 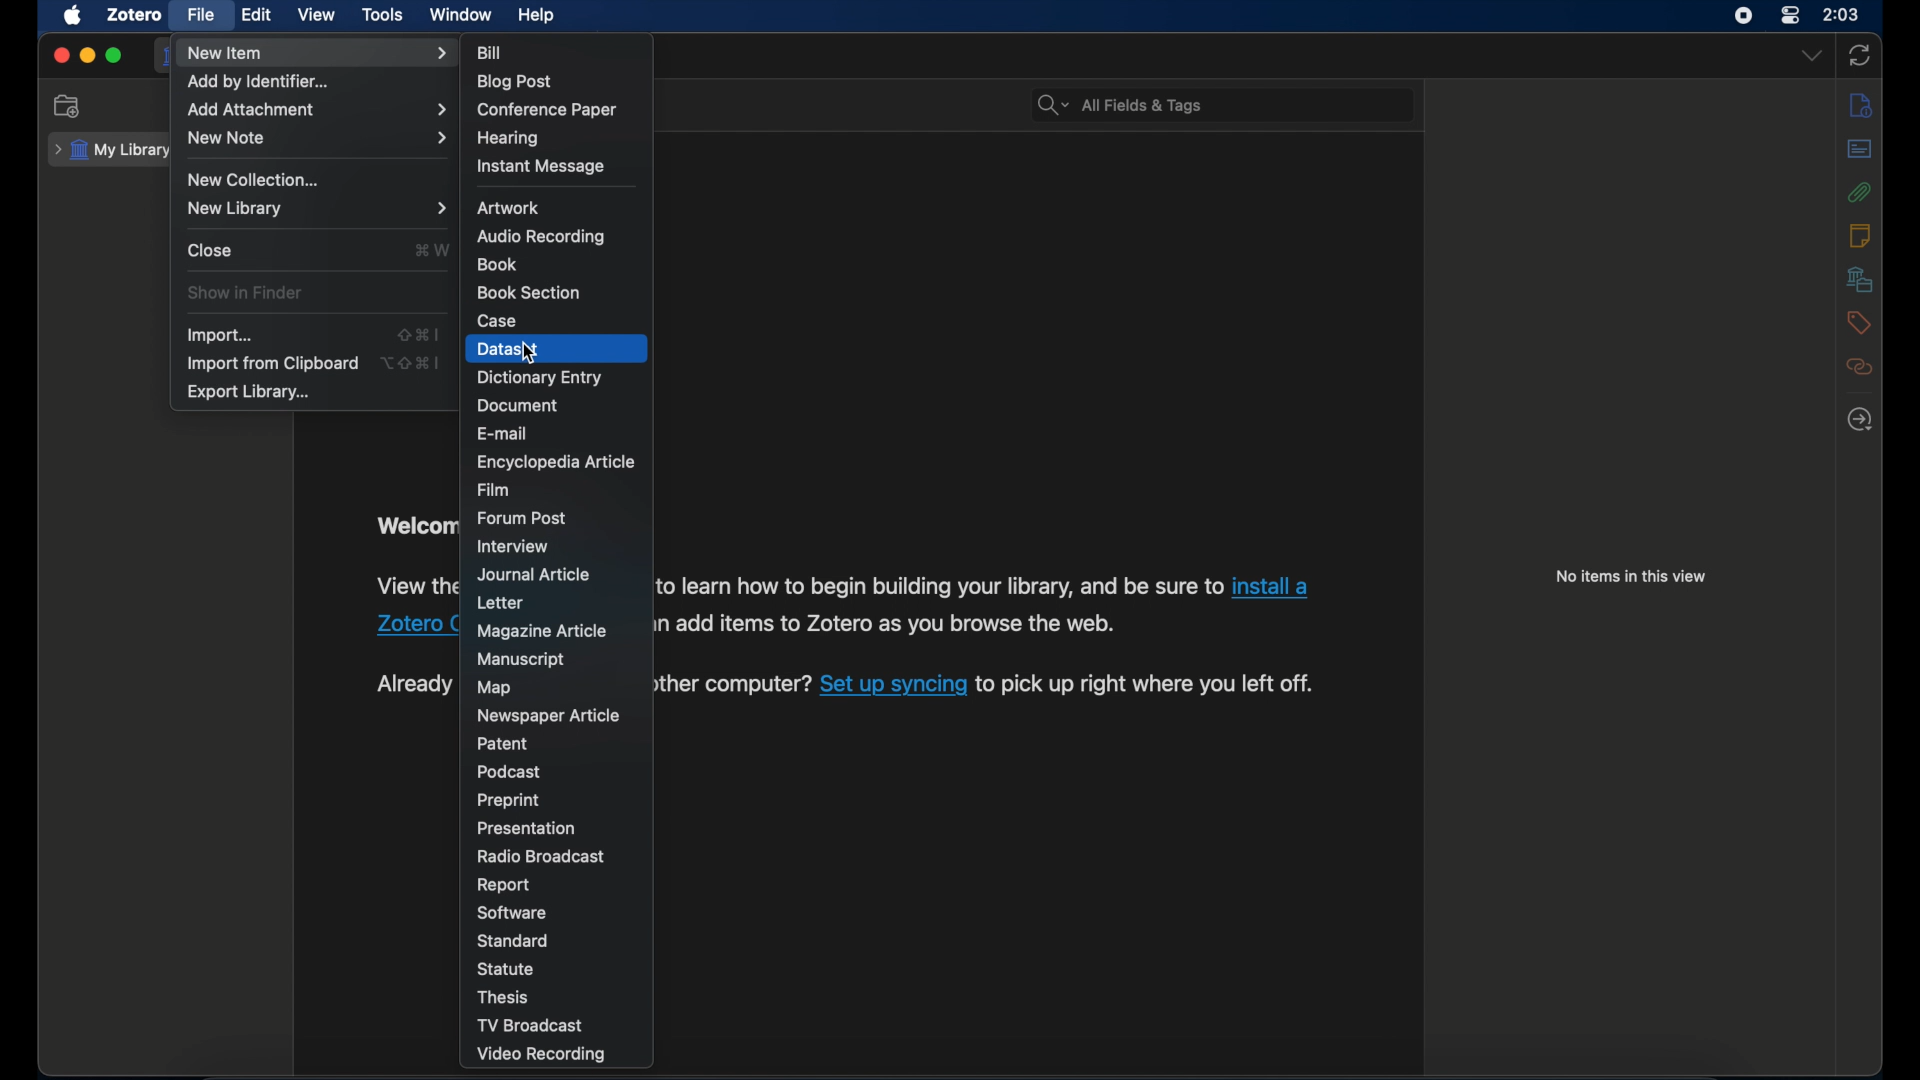 What do you see at coordinates (526, 827) in the screenshot?
I see `presentation` at bounding box center [526, 827].